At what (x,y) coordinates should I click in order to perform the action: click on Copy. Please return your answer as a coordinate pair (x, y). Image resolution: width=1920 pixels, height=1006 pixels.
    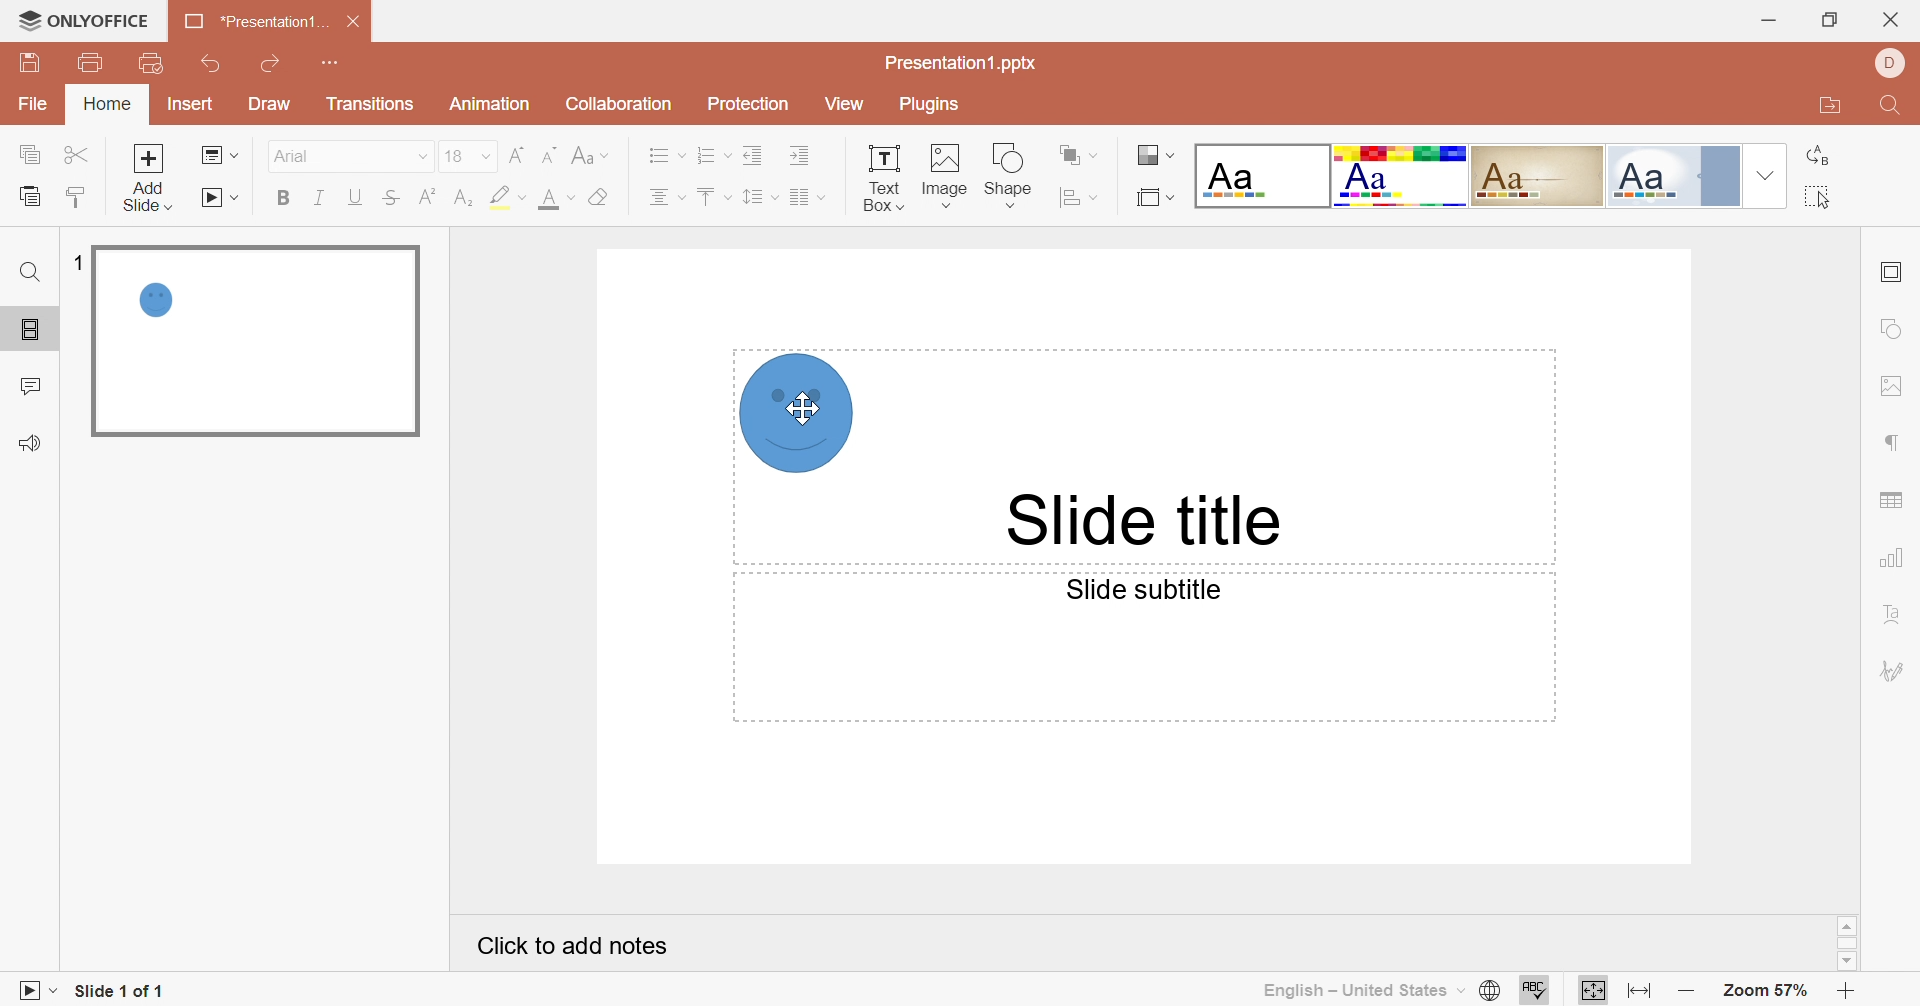
    Looking at the image, I should click on (35, 158).